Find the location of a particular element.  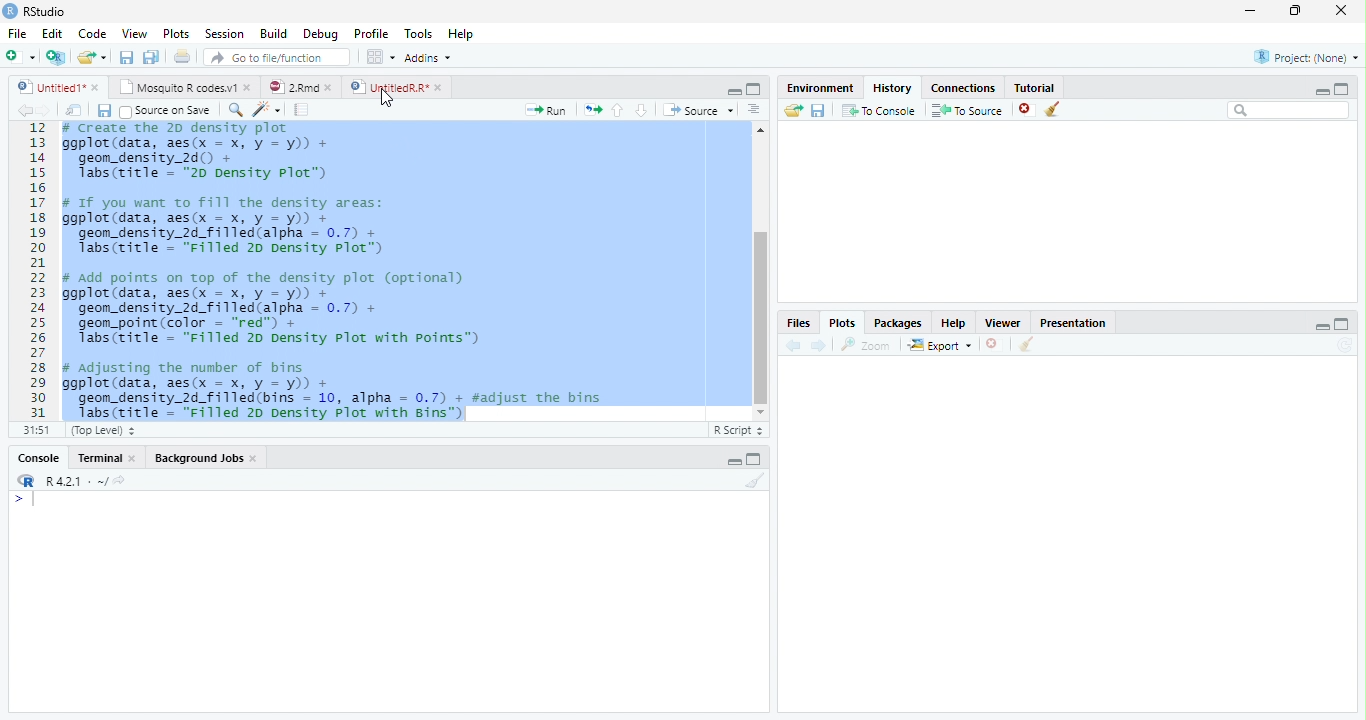

12 # Create the ZD density plot
13 ggplot(data, aes(x = x, y = y)) +

14 geom_density_2d() +

15 Tabs(ritle - "20 Density Plot”)

16

17 # If you want to ill the density areas:

18 ggplot(data, aes(x = x, y = y)) +

19 geom_density_2d_filled(alpha = 0.7) +

20 Tabs(title = "Filled 20 Density Plot”)

21

22 # add points on top of the density plot (optional)

23 ggplot(data, aes(x = x, y = y)) +

24 geom_density_2d_filled(alpha = 0.7) +

25 geom_point(color = “red") +

26 Tabs(title = "Filled 20 Density Plot with points”)

27

28 # adjusting the number of bins

29 ggplot(data, aes(x = x, y = y)) +

30 geom_density_2d_filled(bins = 10, alpha = 0.7) + #adjust the bins
31 Jabs(ritle = “Filled 20 Density Plot with Bins") is located at coordinates (378, 272).